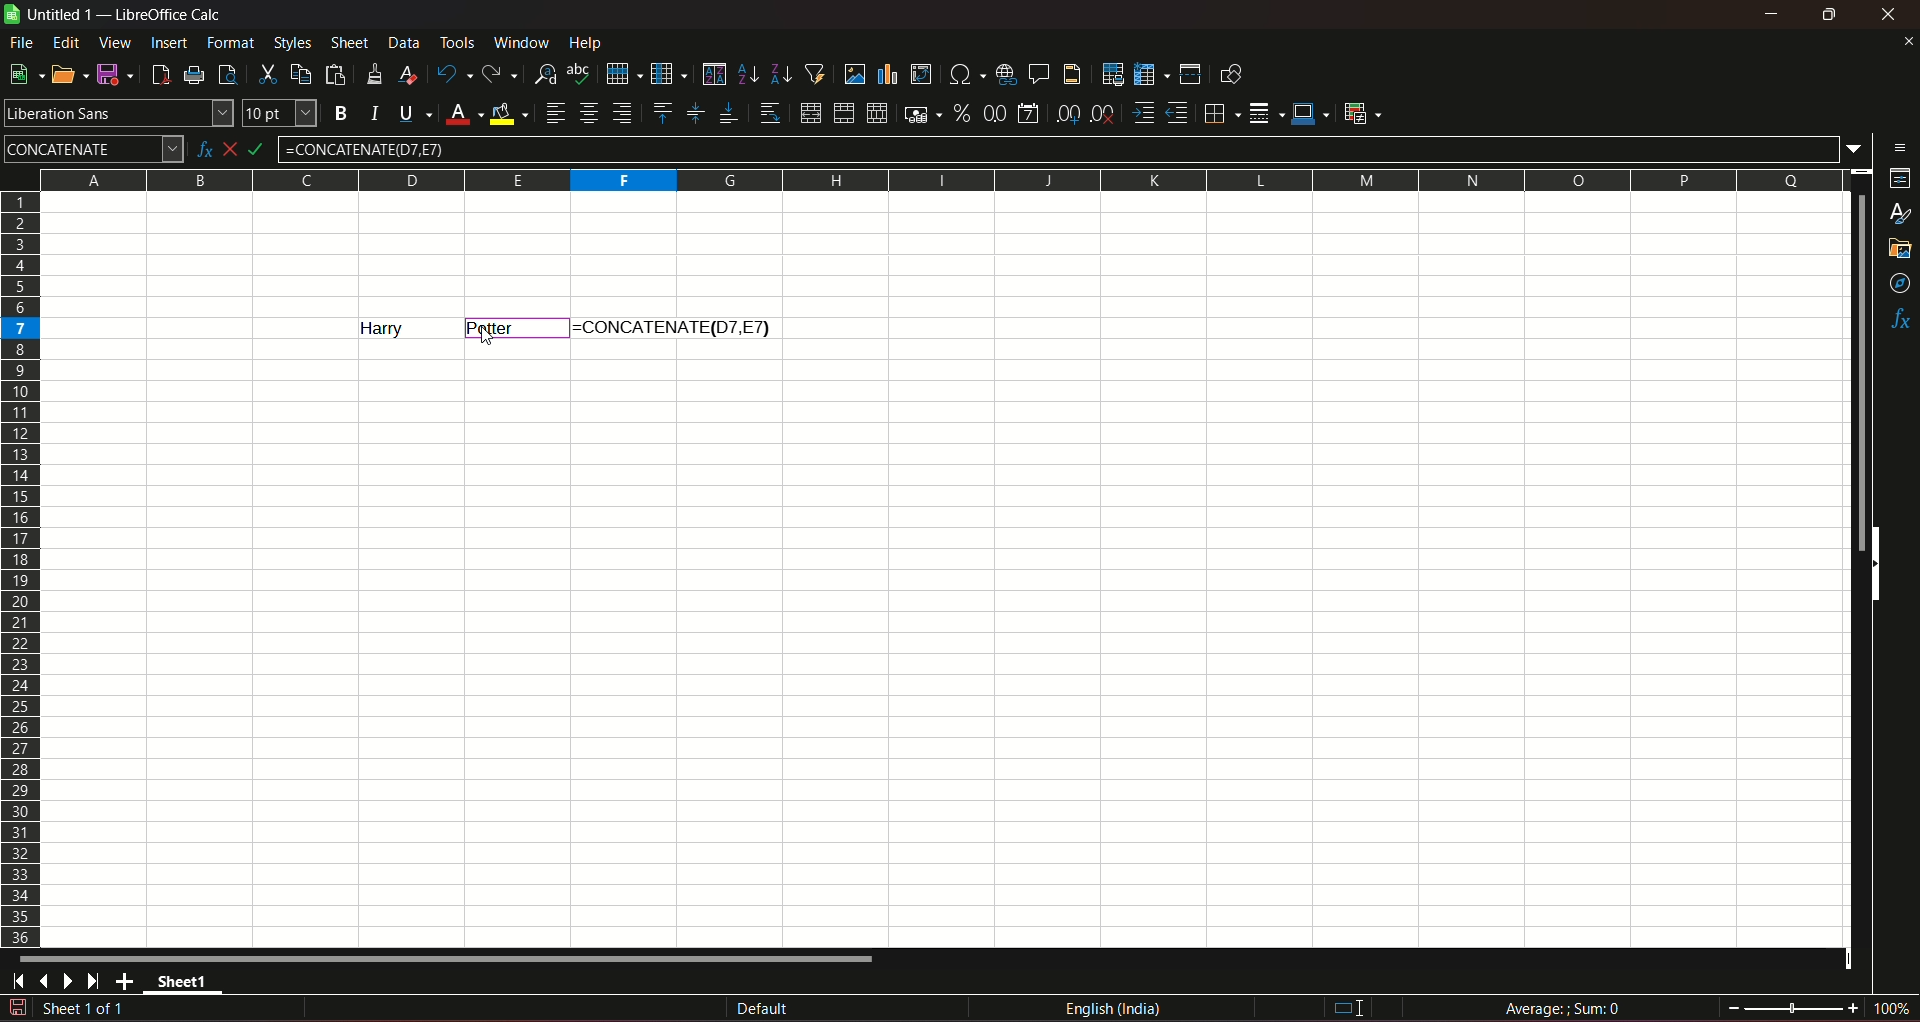 The width and height of the screenshot is (1920, 1022). I want to click on sheet, so click(351, 43).